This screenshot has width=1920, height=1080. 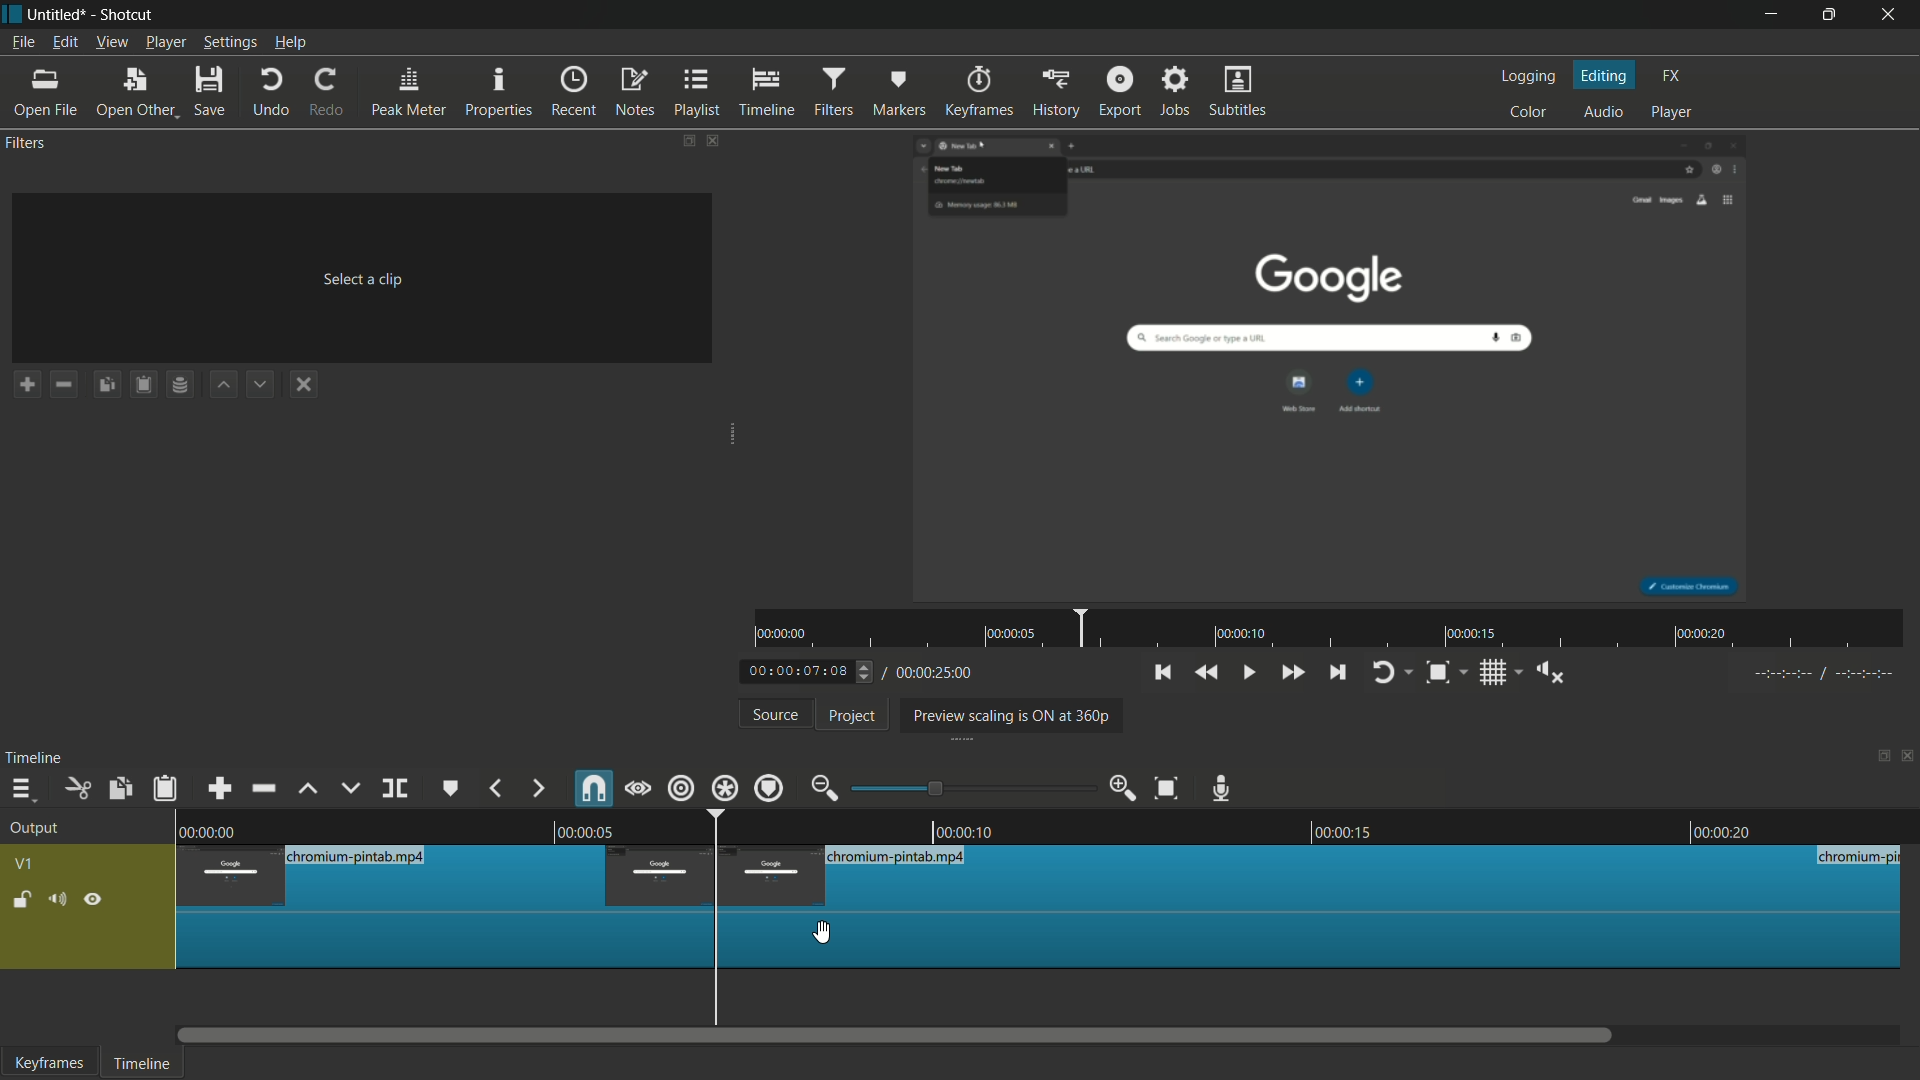 What do you see at coordinates (539, 790) in the screenshot?
I see `next marker` at bounding box center [539, 790].